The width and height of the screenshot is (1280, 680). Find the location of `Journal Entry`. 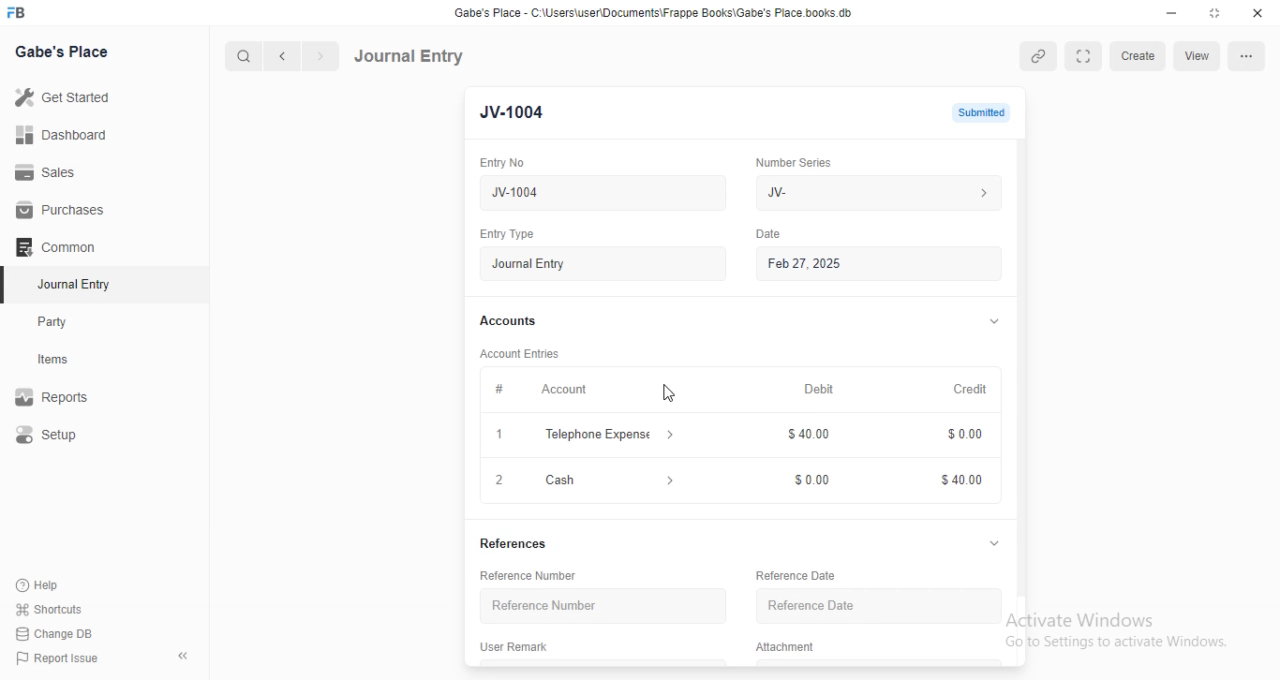

Journal Entry is located at coordinates (603, 264).